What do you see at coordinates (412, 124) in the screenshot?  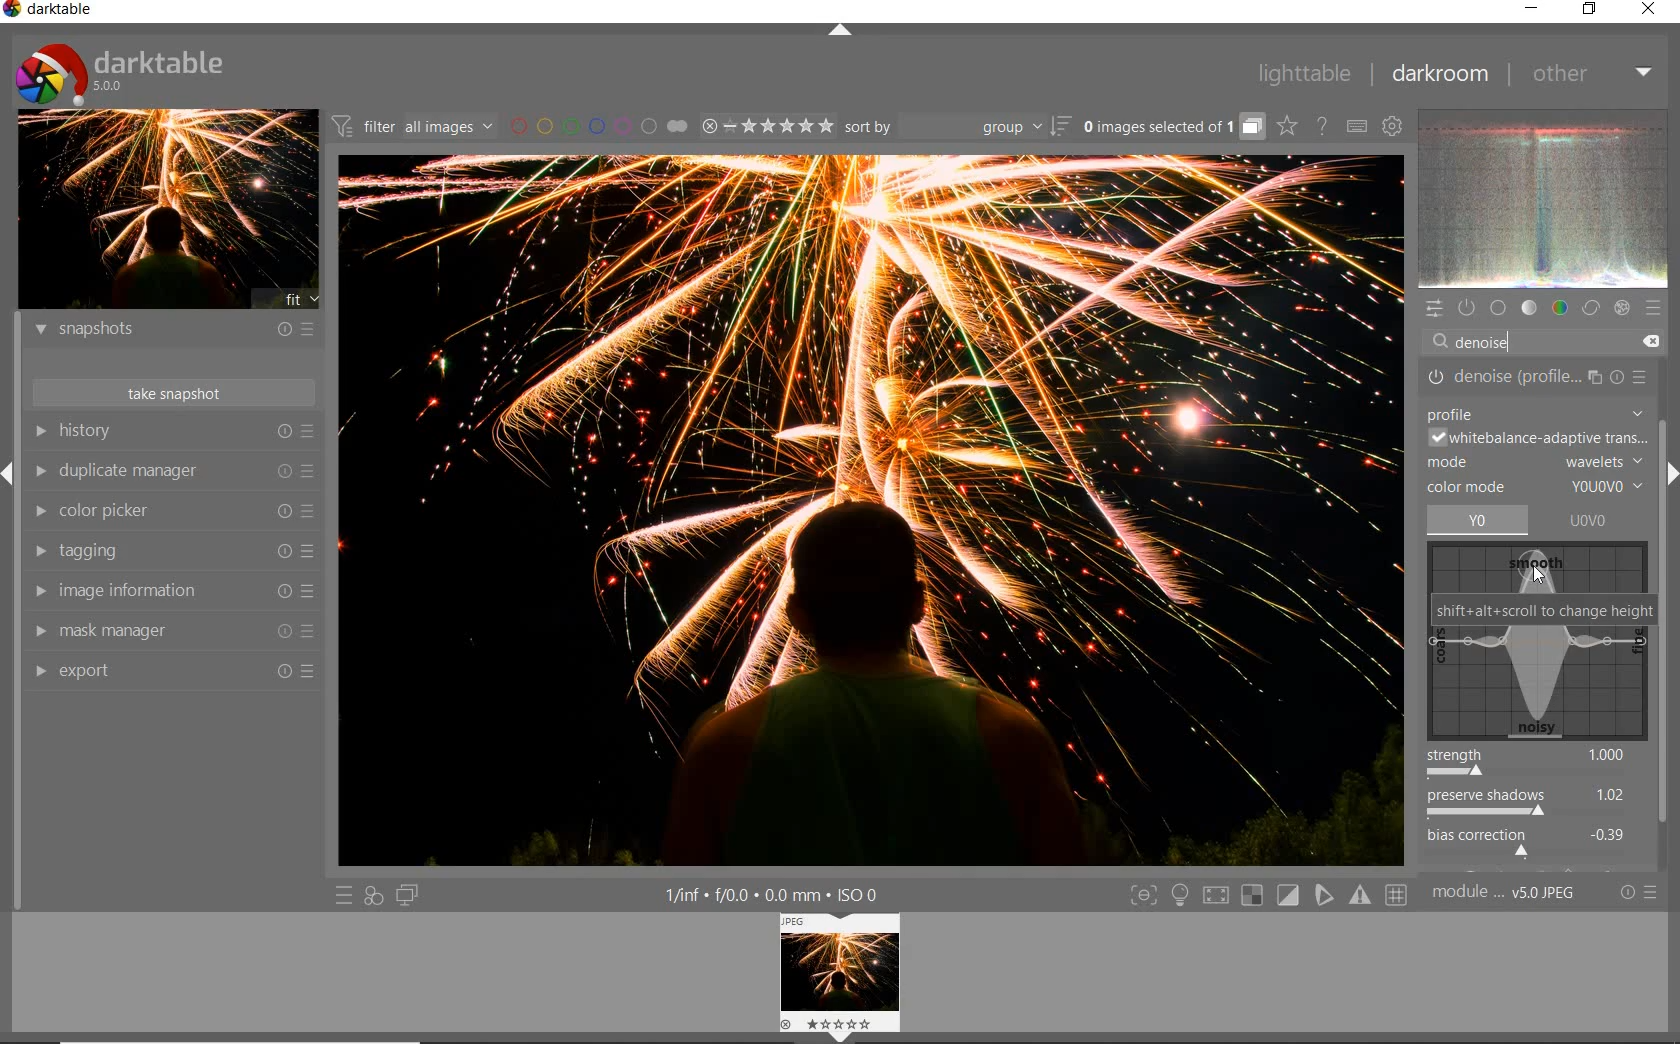 I see `filter all images by module order` at bounding box center [412, 124].